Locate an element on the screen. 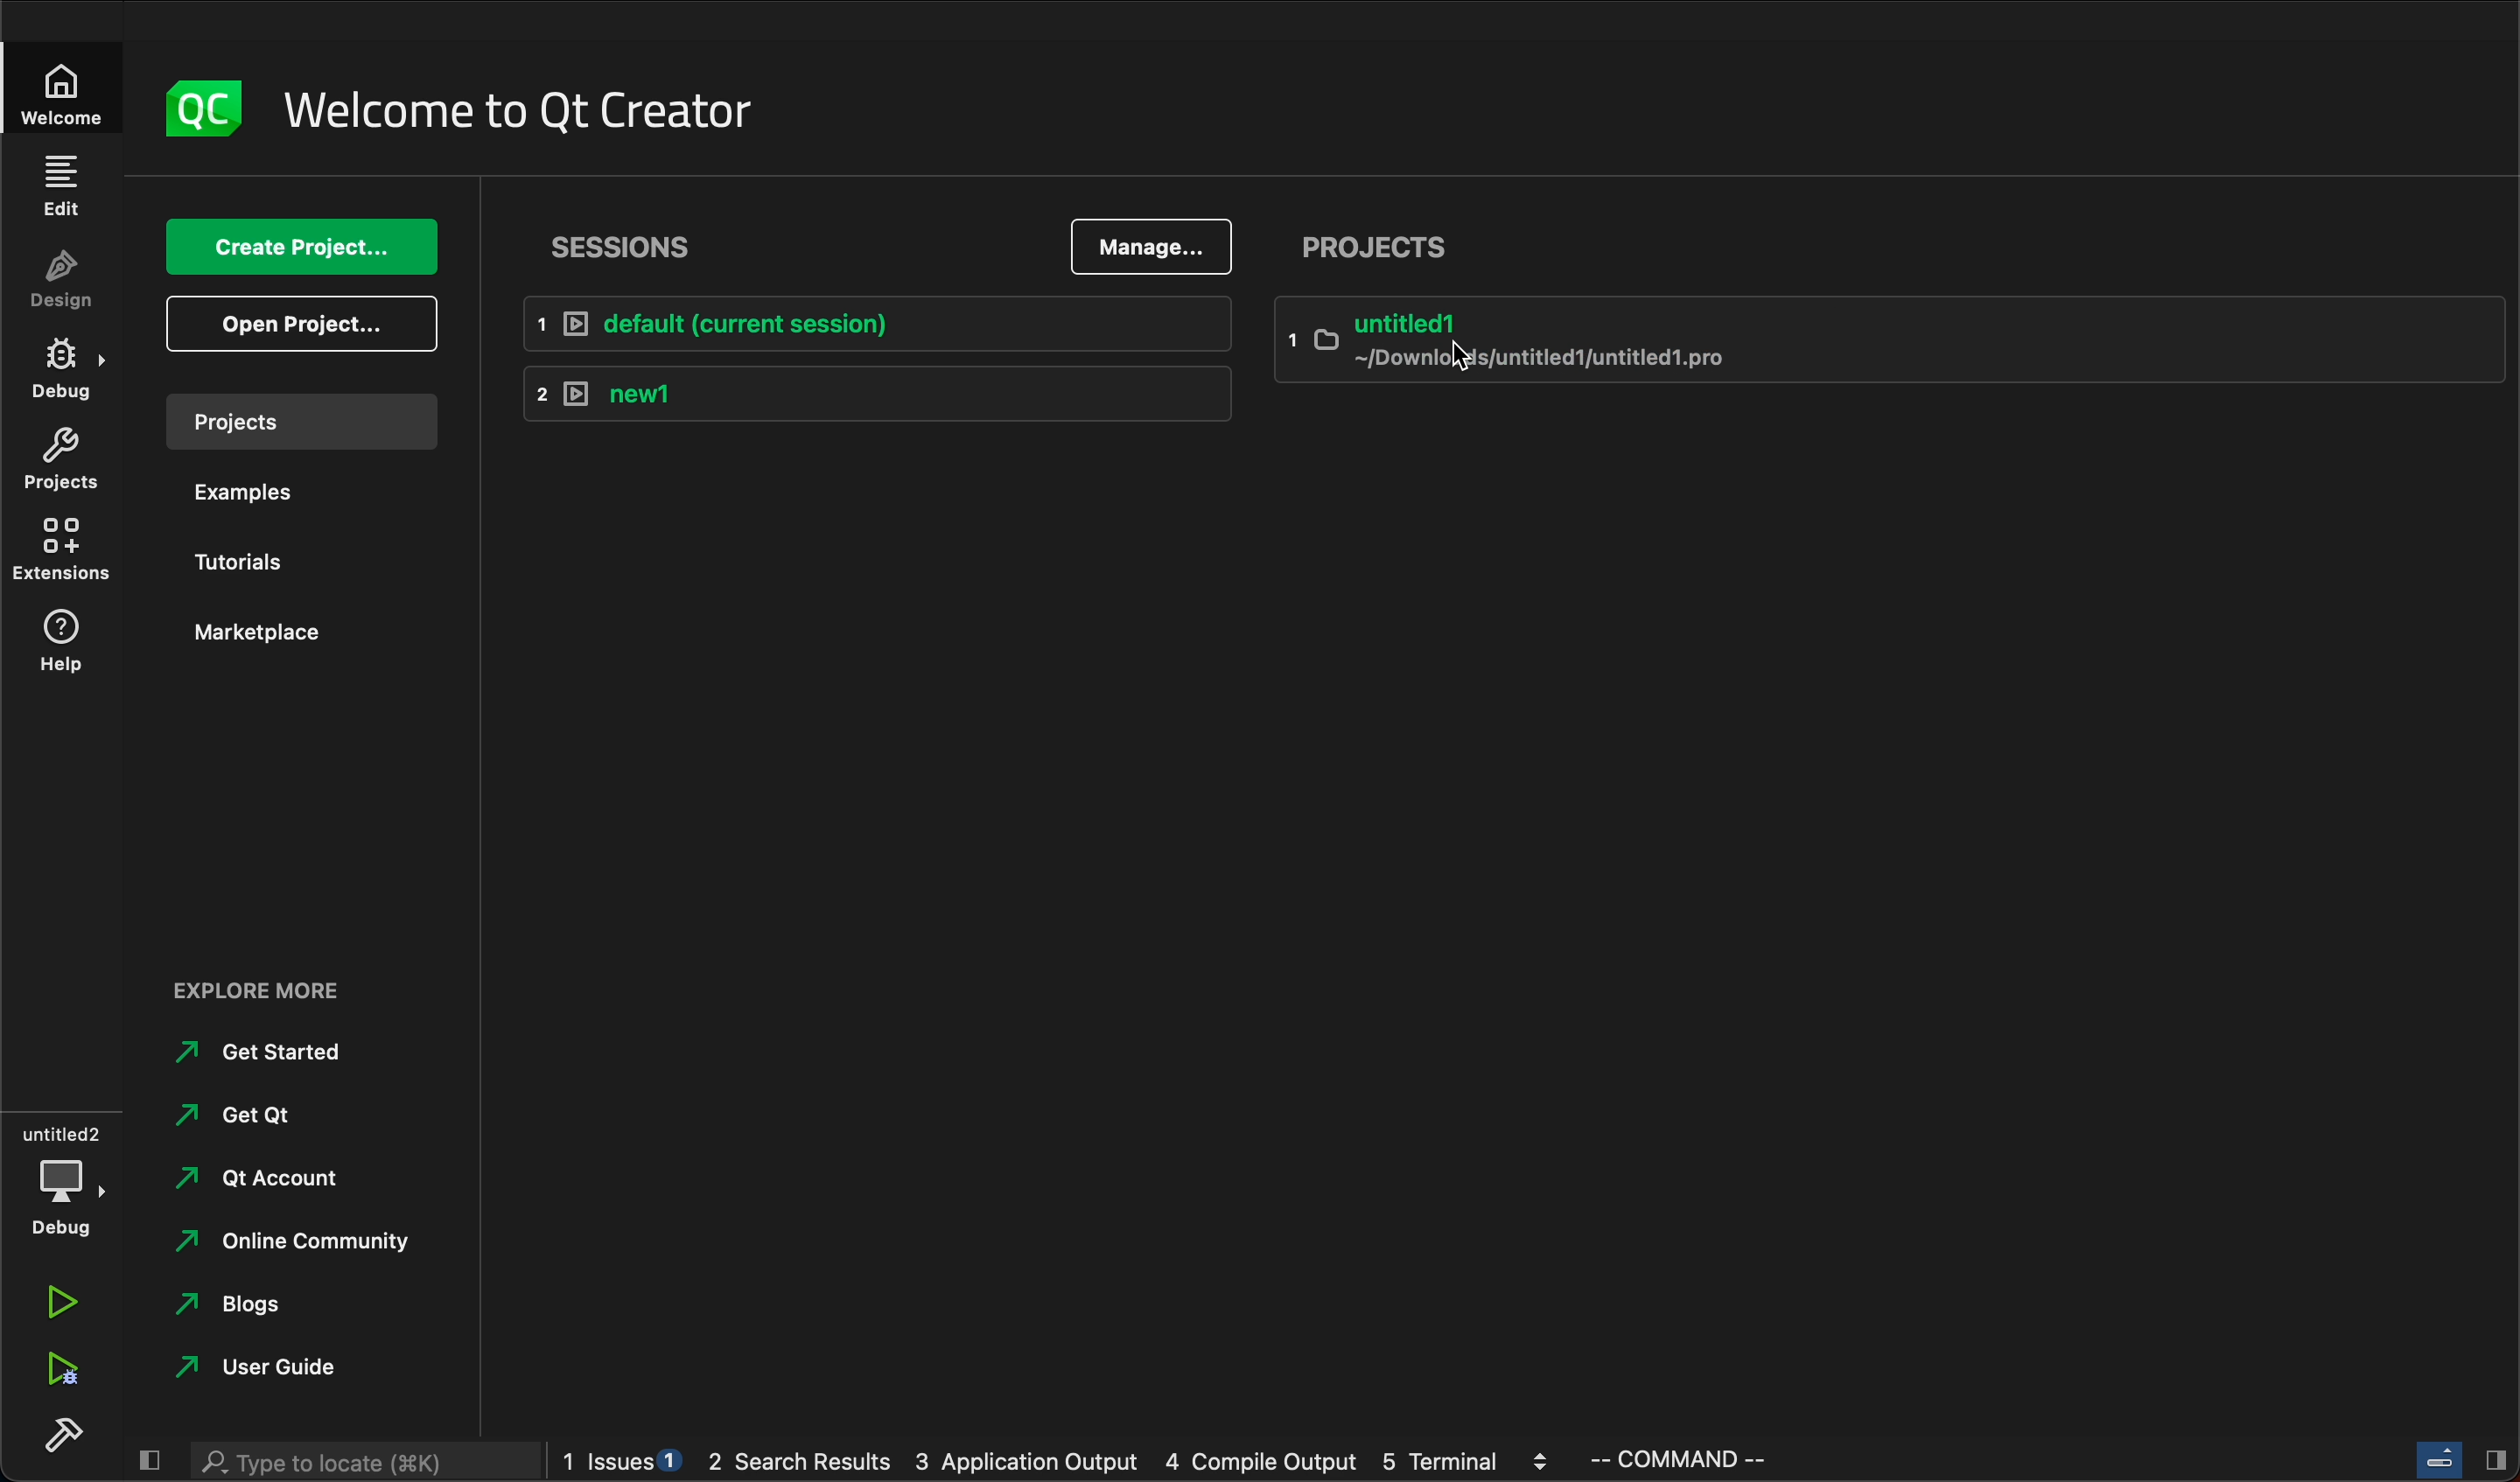 This screenshot has height=1482, width=2520. debug is located at coordinates (67, 366).